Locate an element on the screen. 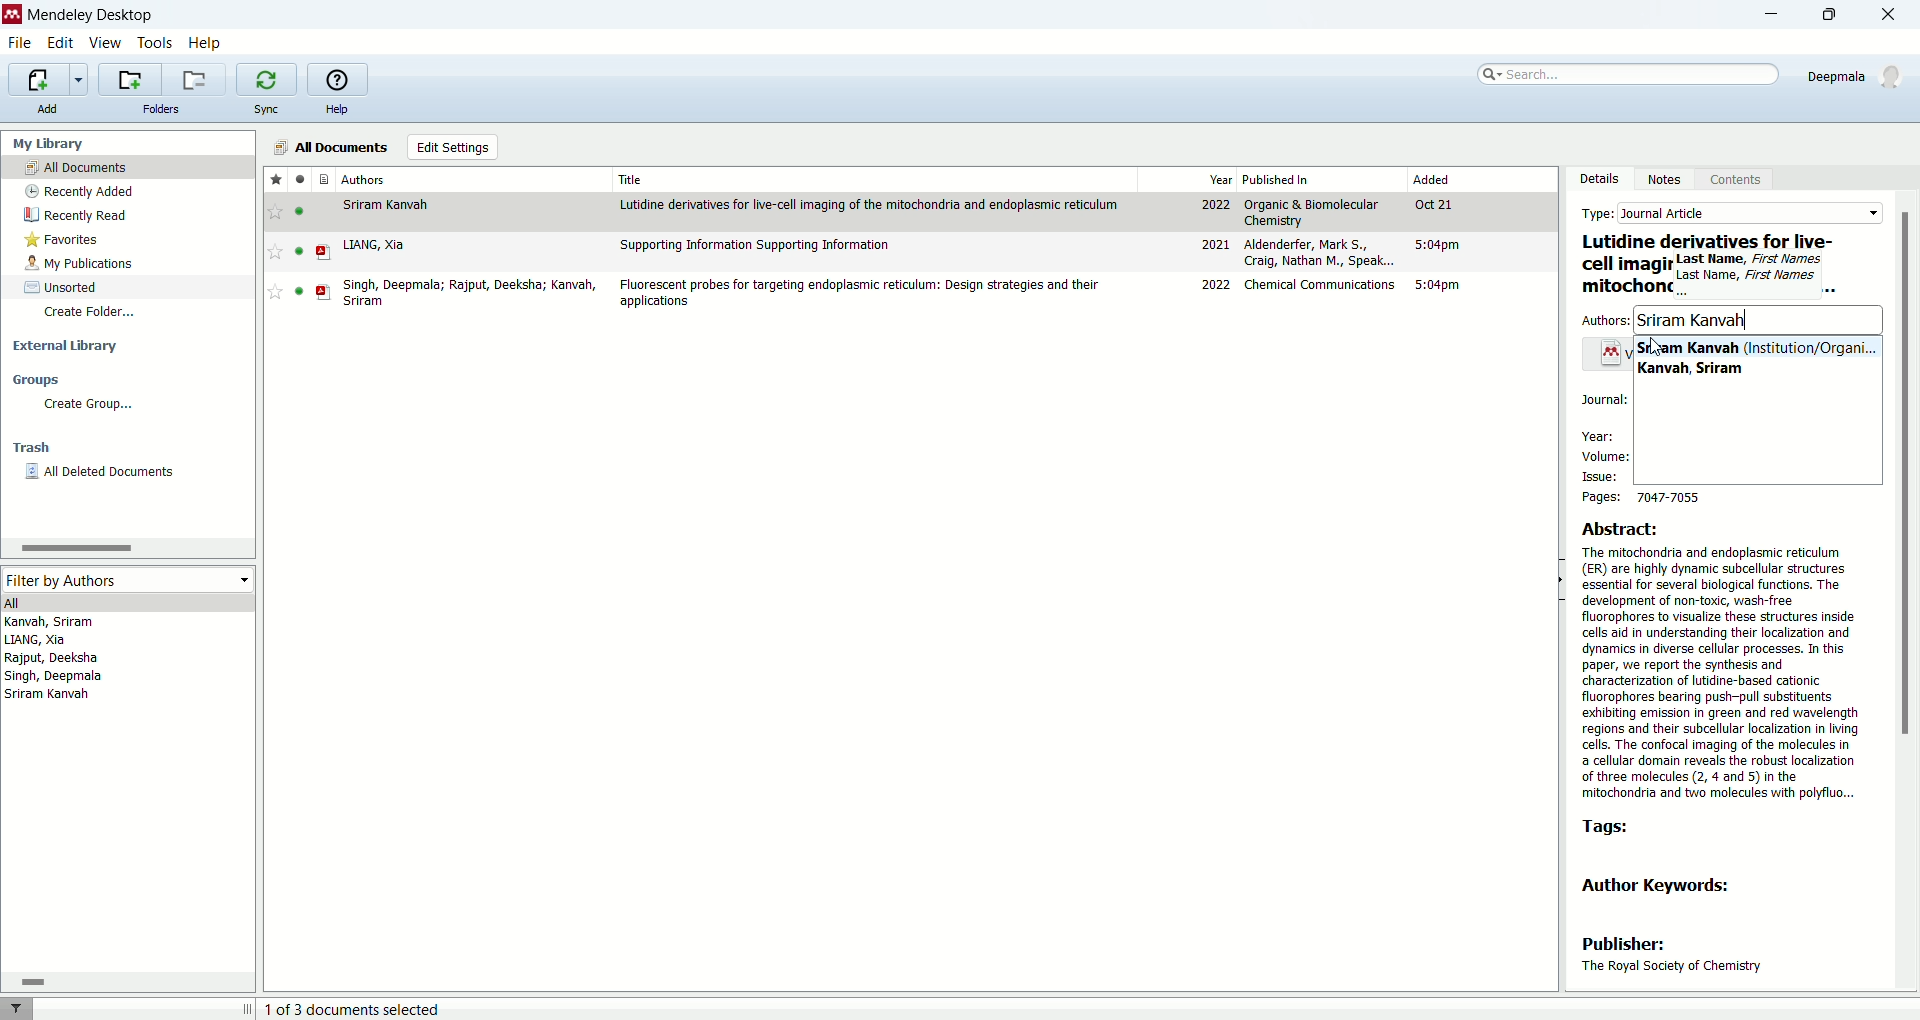 This screenshot has width=1920, height=1020. edit settings is located at coordinates (453, 148).